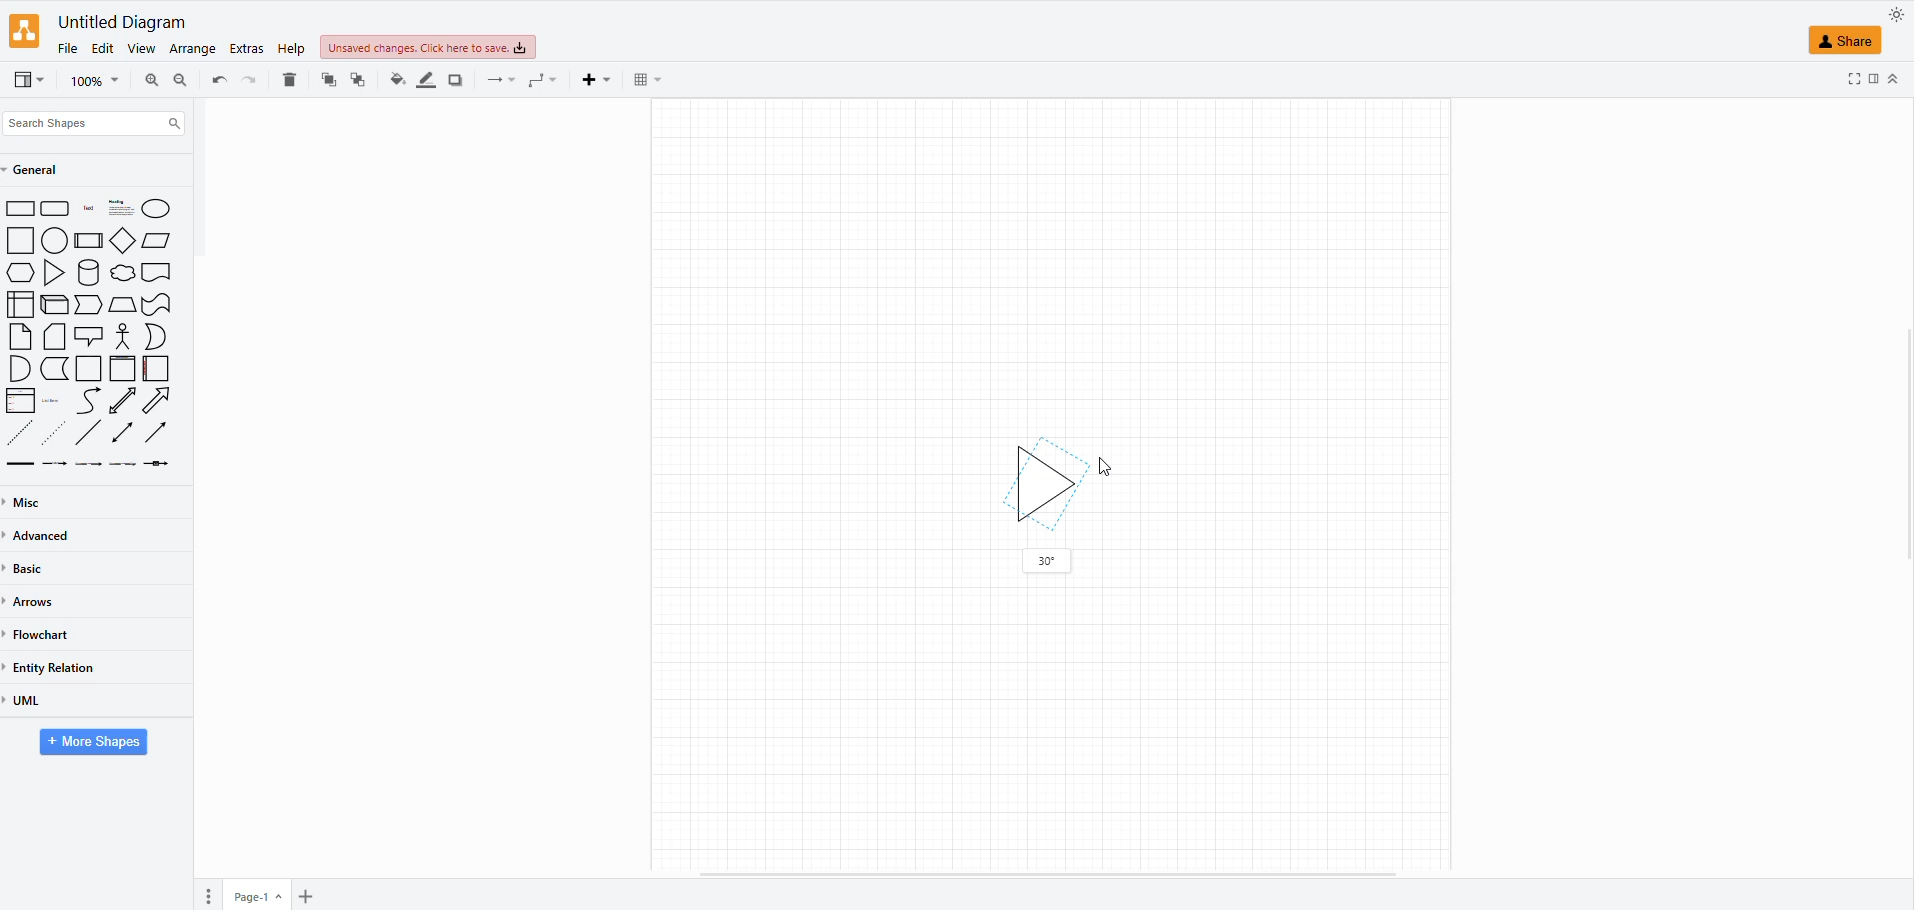 The width and height of the screenshot is (1914, 910). I want to click on Triangle, so click(57, 273).